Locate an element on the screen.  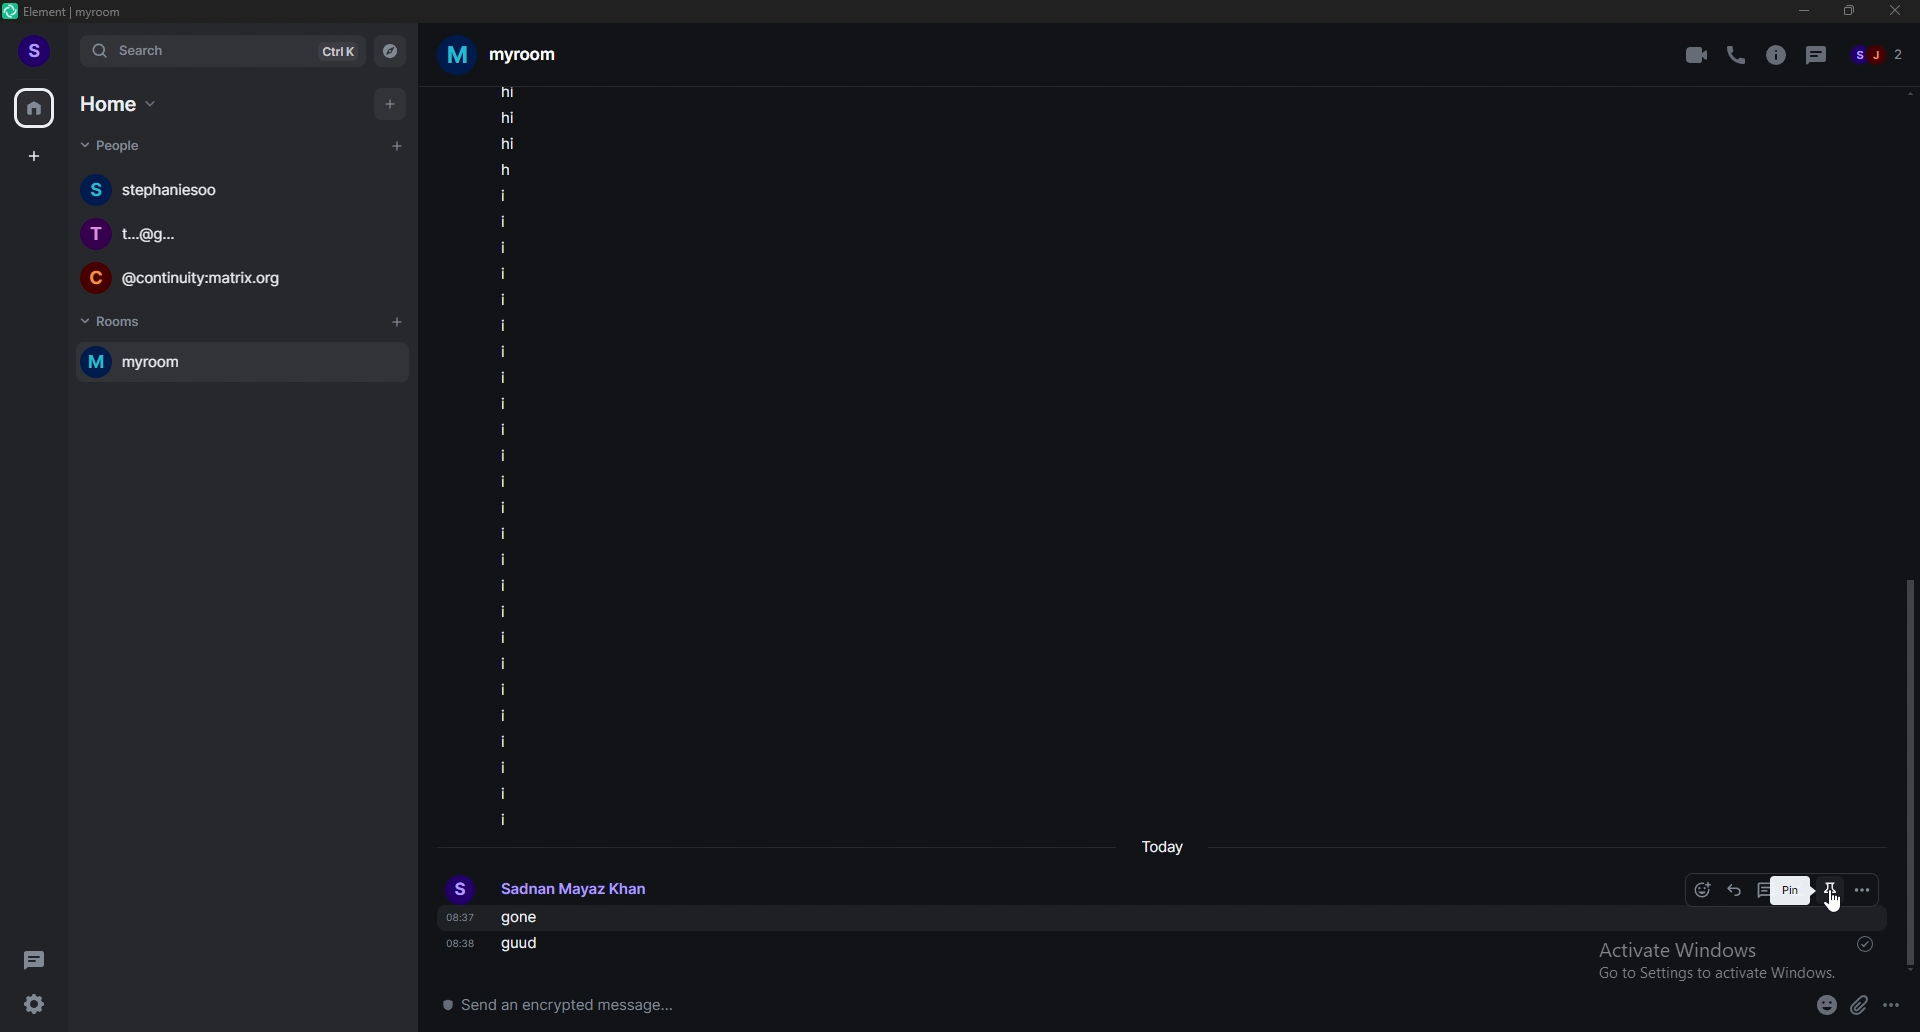
people is located at coordinates (123, 147).